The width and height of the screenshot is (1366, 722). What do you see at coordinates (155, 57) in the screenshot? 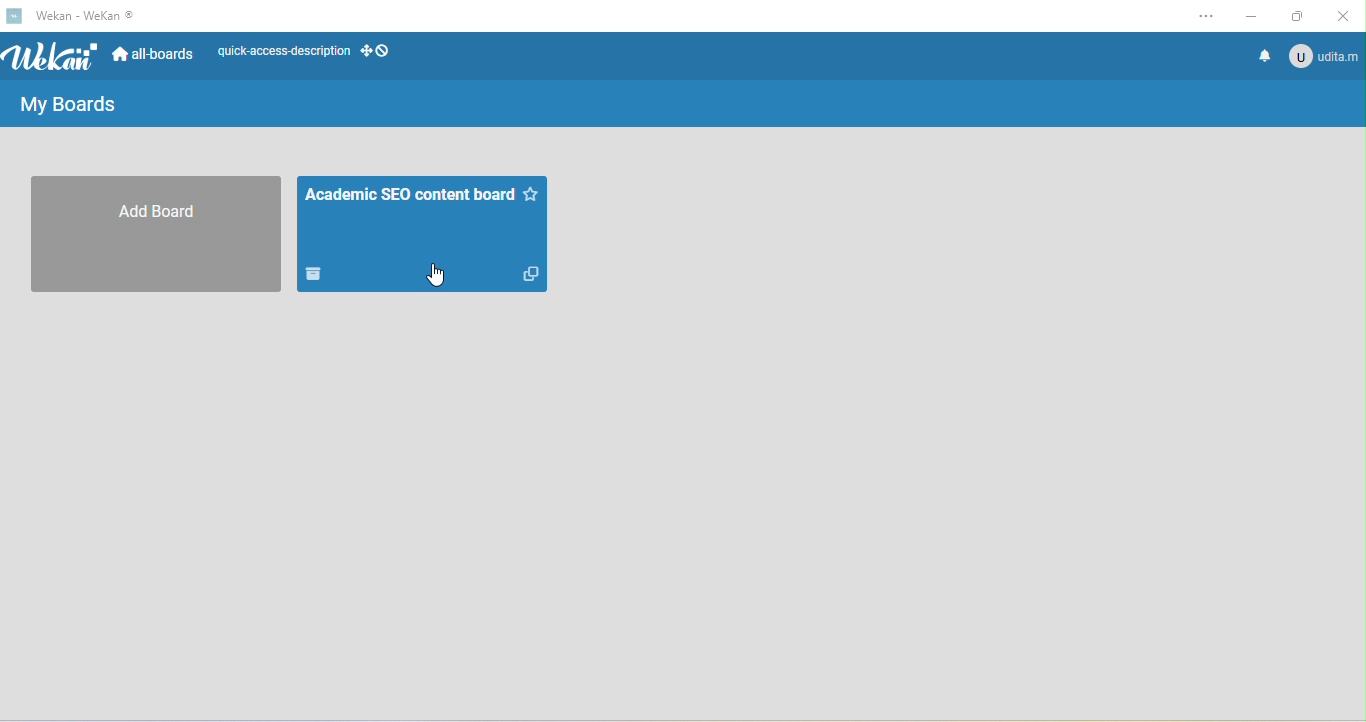
I see `all boards` at bounding box center [155, 57].